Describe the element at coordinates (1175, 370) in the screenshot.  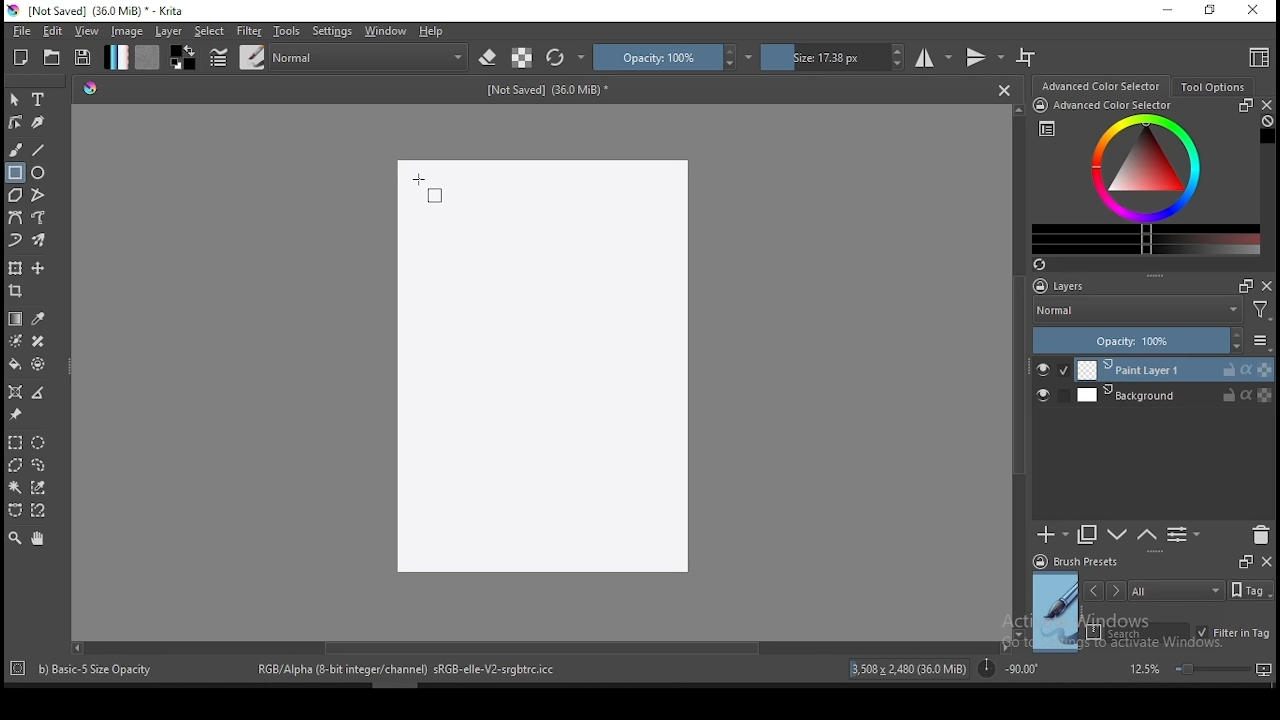
I see `layer` at that location.